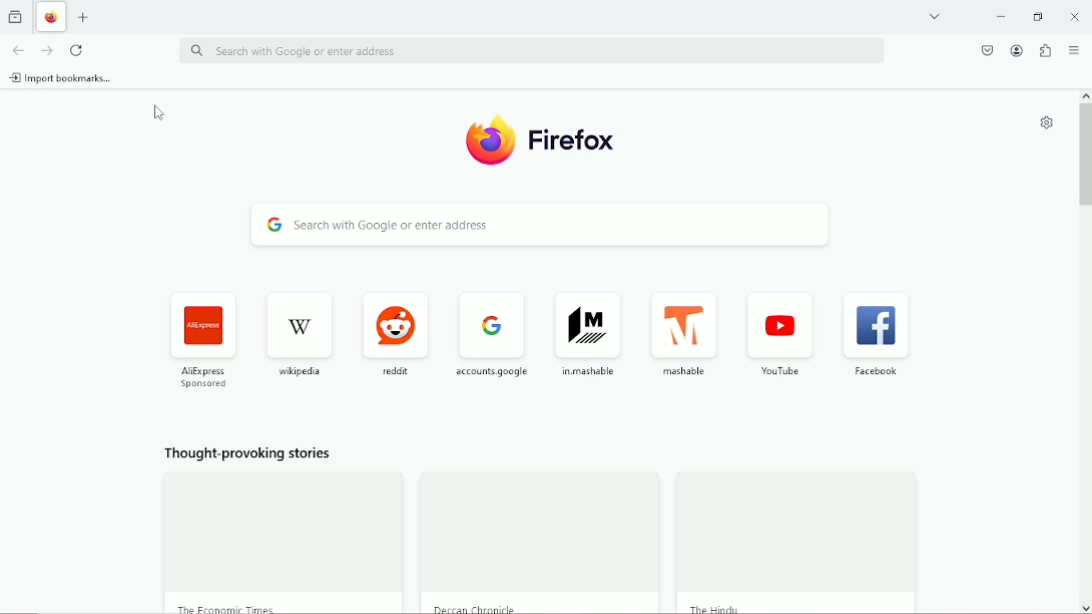  Describe the element at coordinates (298, 333) in the screenshot. I see `wikipedia` at that location.